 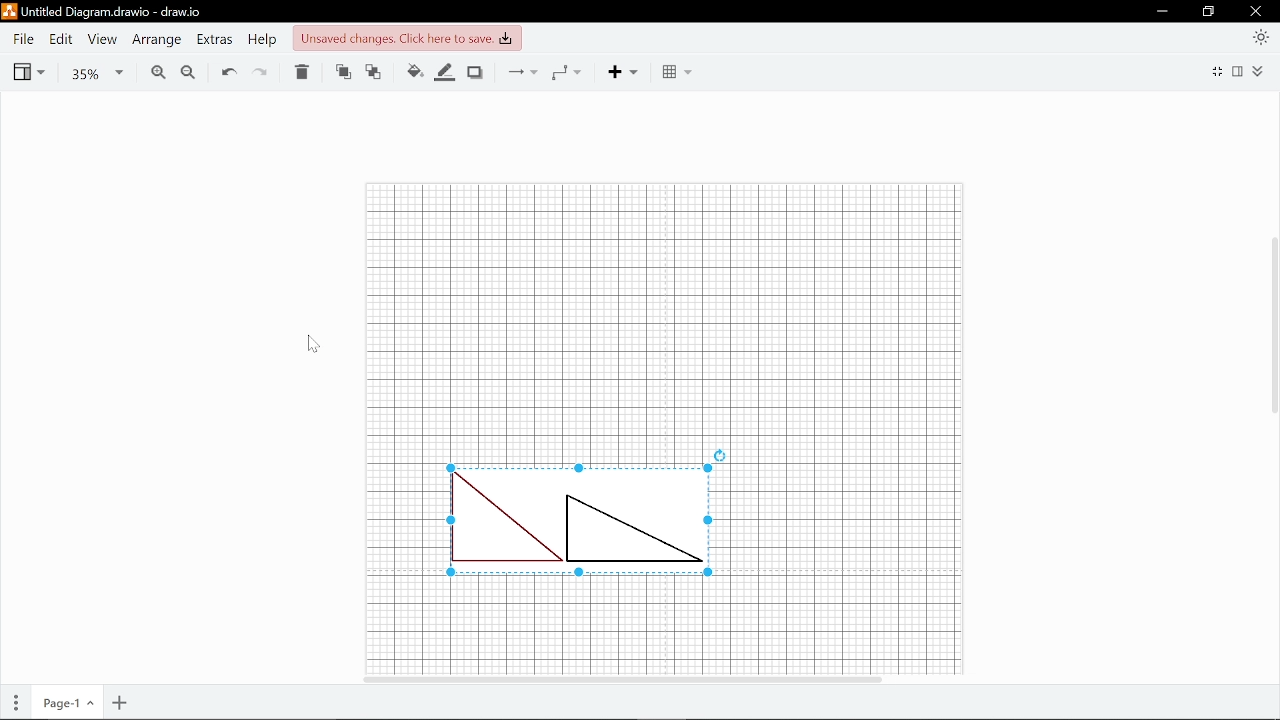 What do you see at coordinates (262, 40) in the screenshot?
I see `Help` at bounding box center [262, 40].